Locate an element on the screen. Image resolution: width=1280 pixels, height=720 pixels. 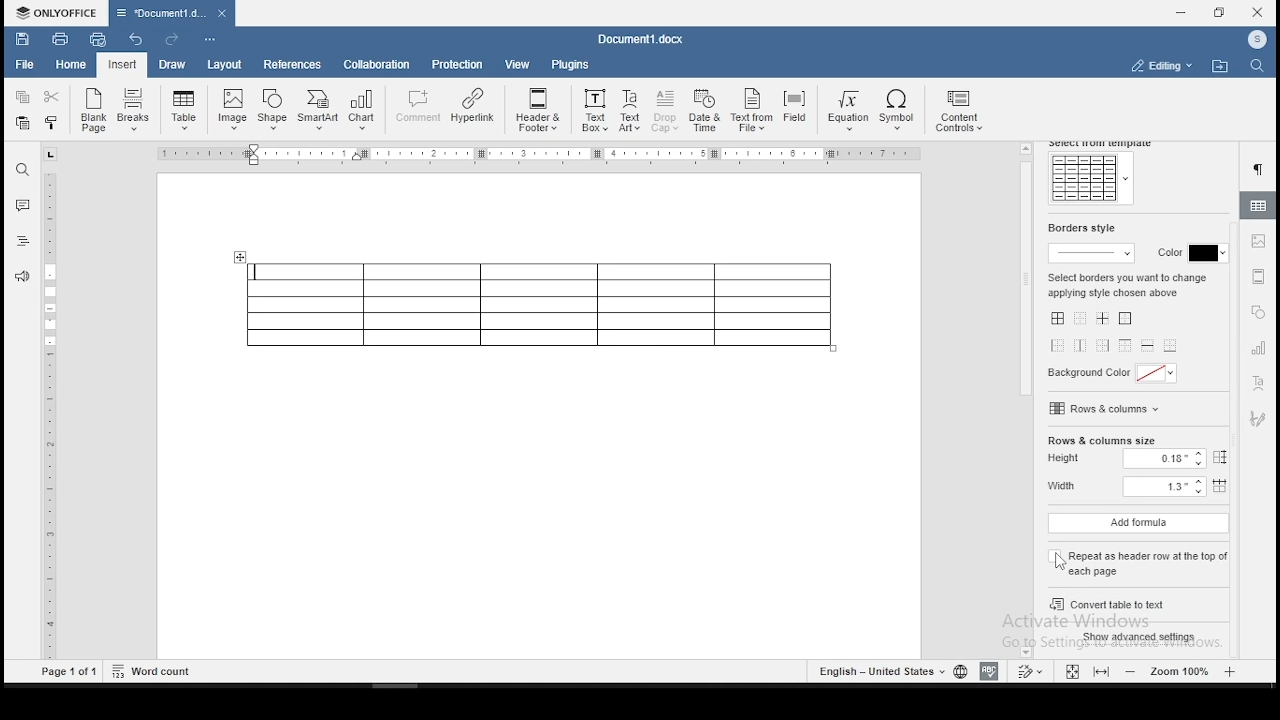
Equation is located at coordinates (845, 112).